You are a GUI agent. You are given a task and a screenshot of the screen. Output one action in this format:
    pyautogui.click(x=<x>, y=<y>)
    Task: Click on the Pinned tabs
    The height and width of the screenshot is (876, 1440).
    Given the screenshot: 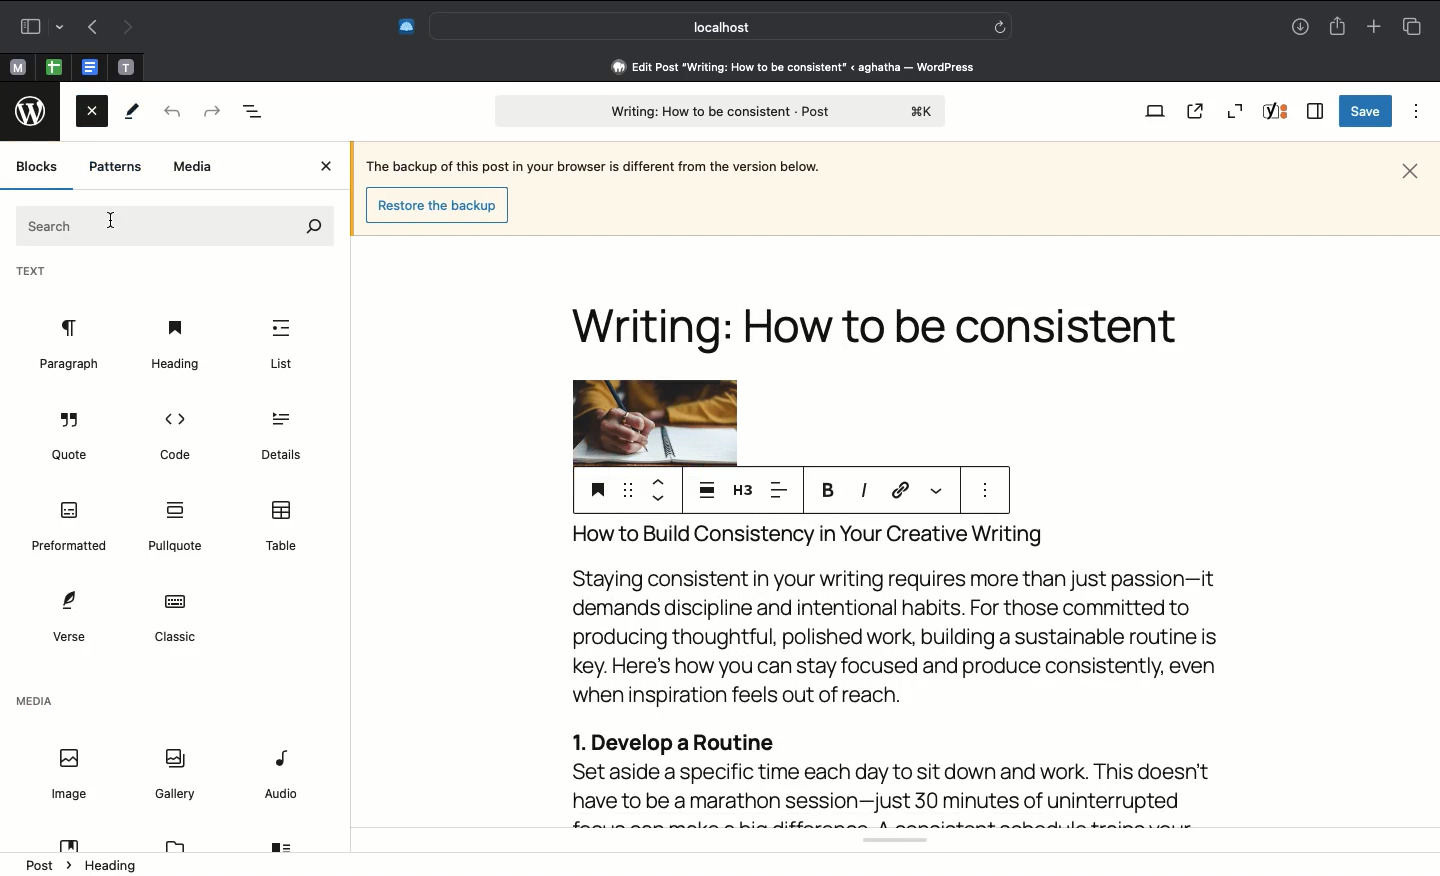 What is the action you would take?
    pyautogui.click(x=124, y=67)
    